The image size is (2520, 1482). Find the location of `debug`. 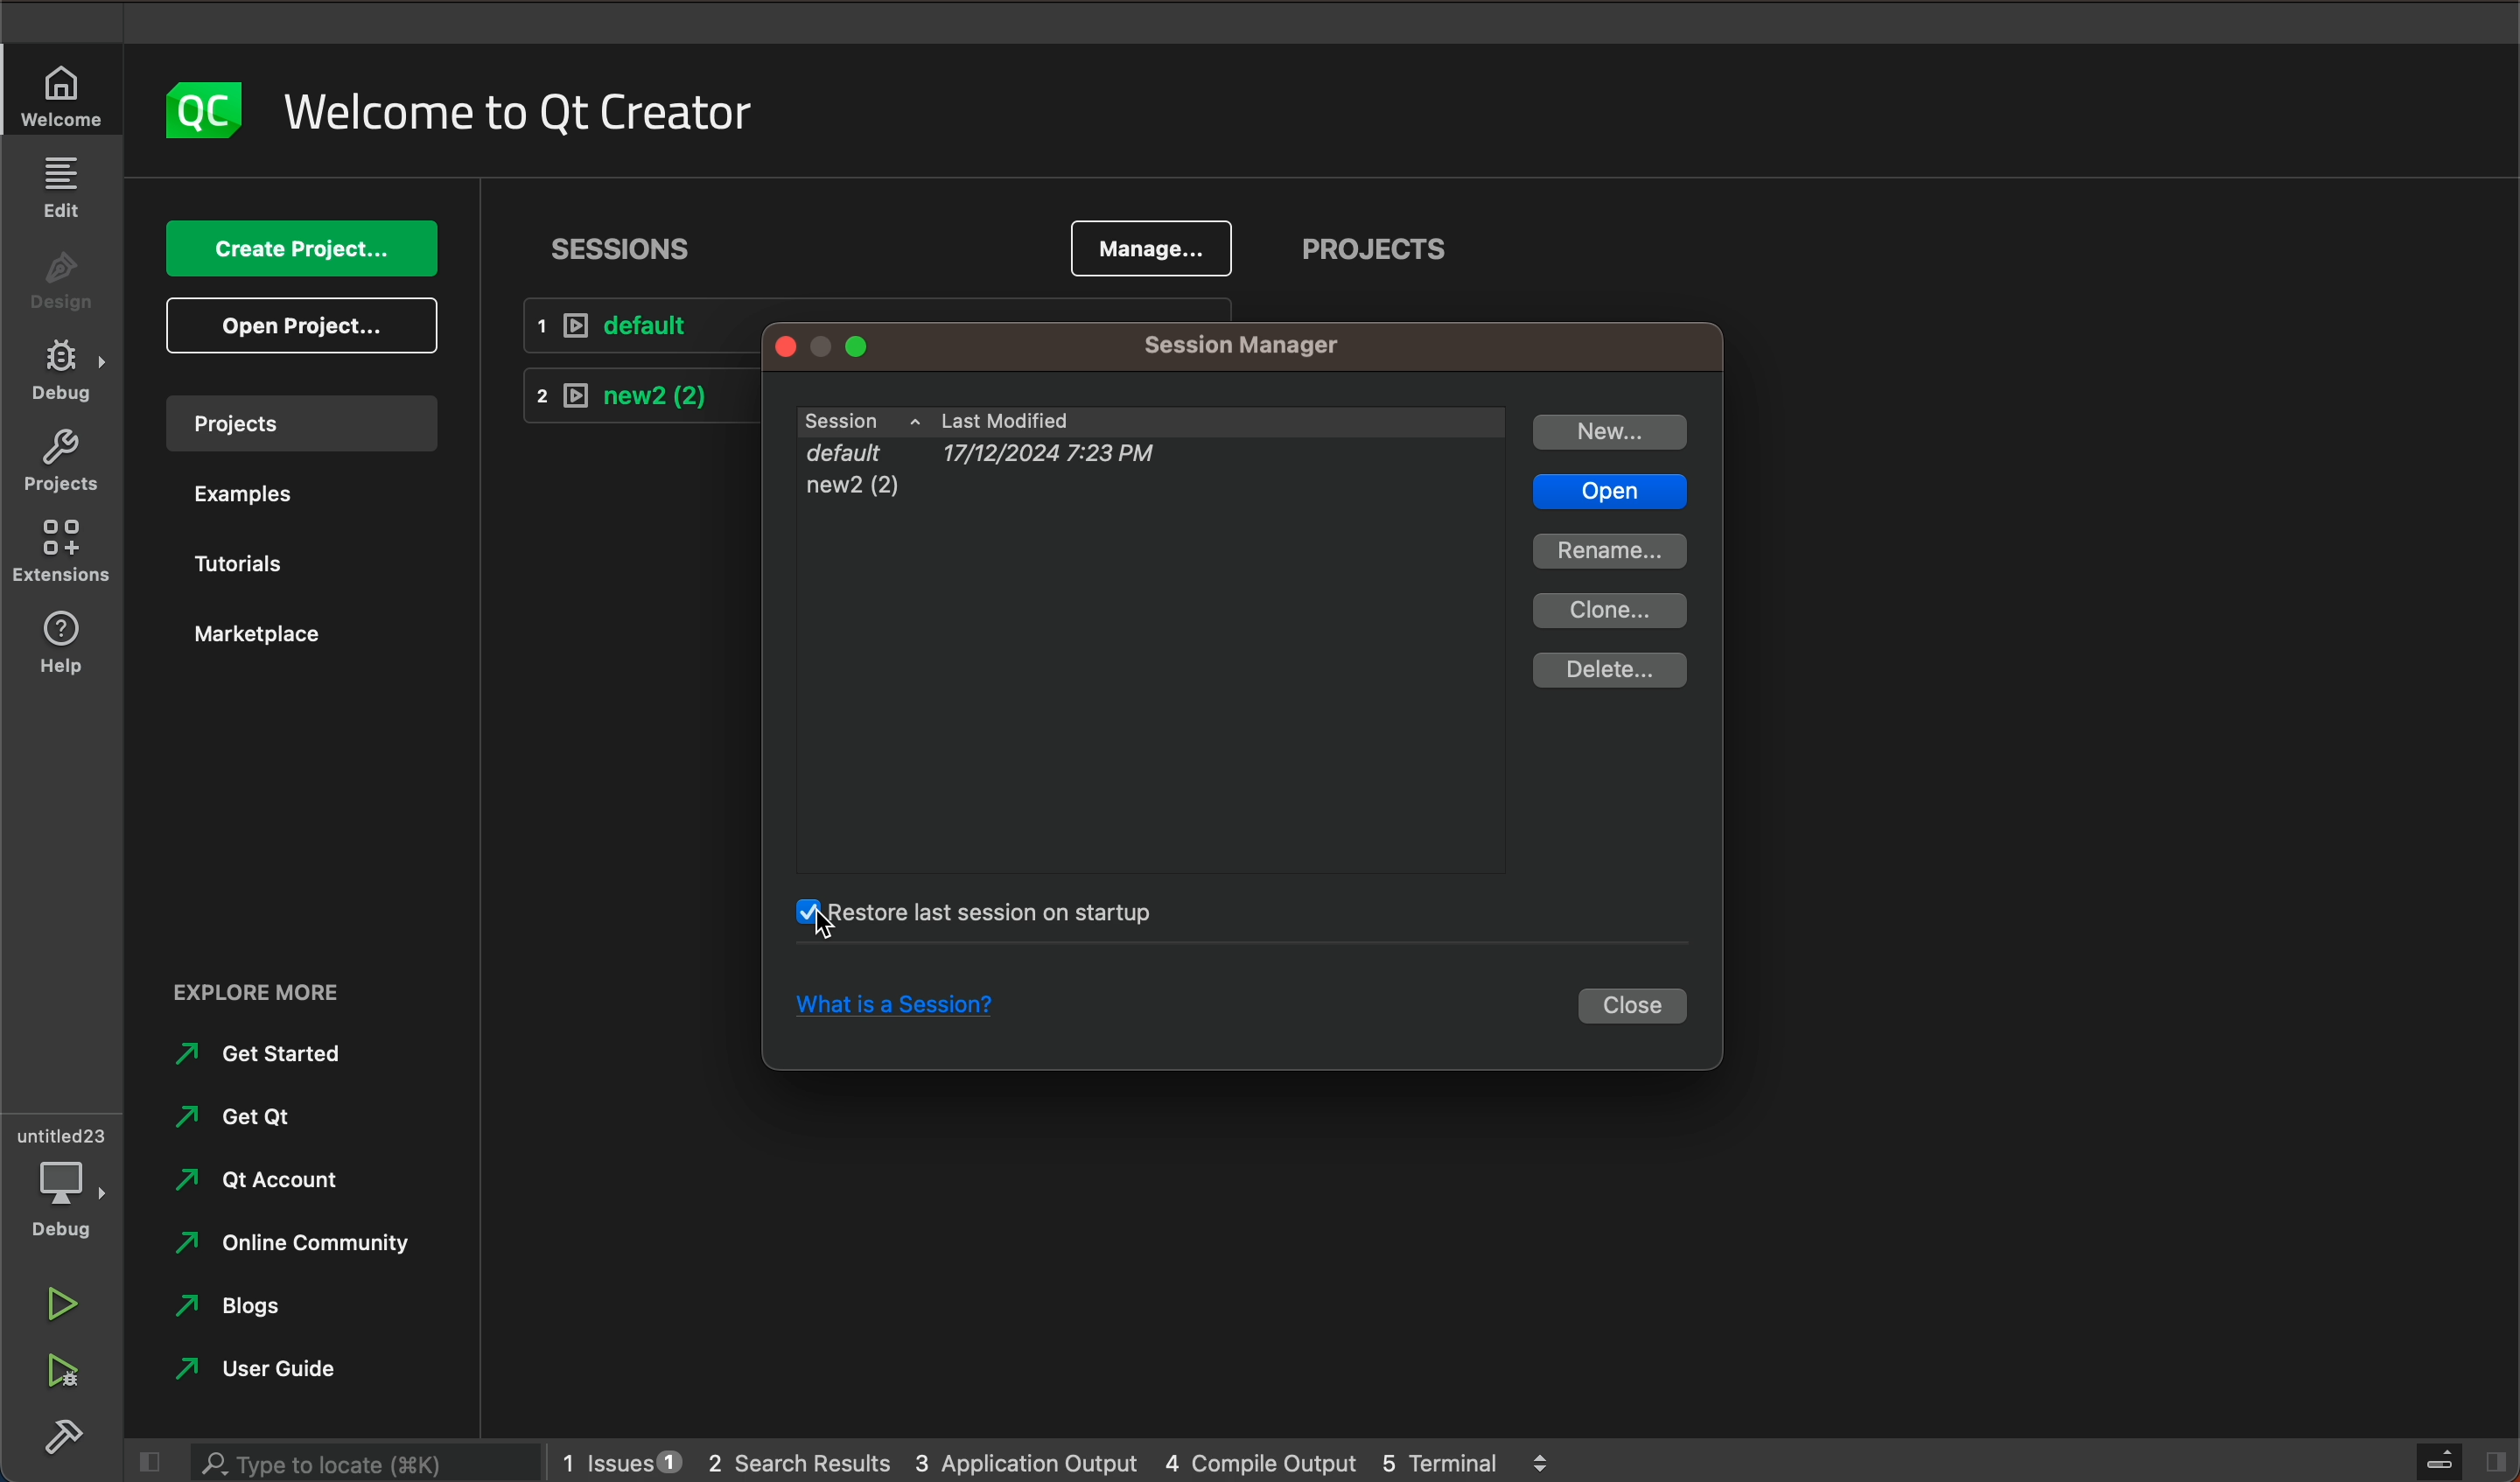

debug is located at coordinates (65, 369).